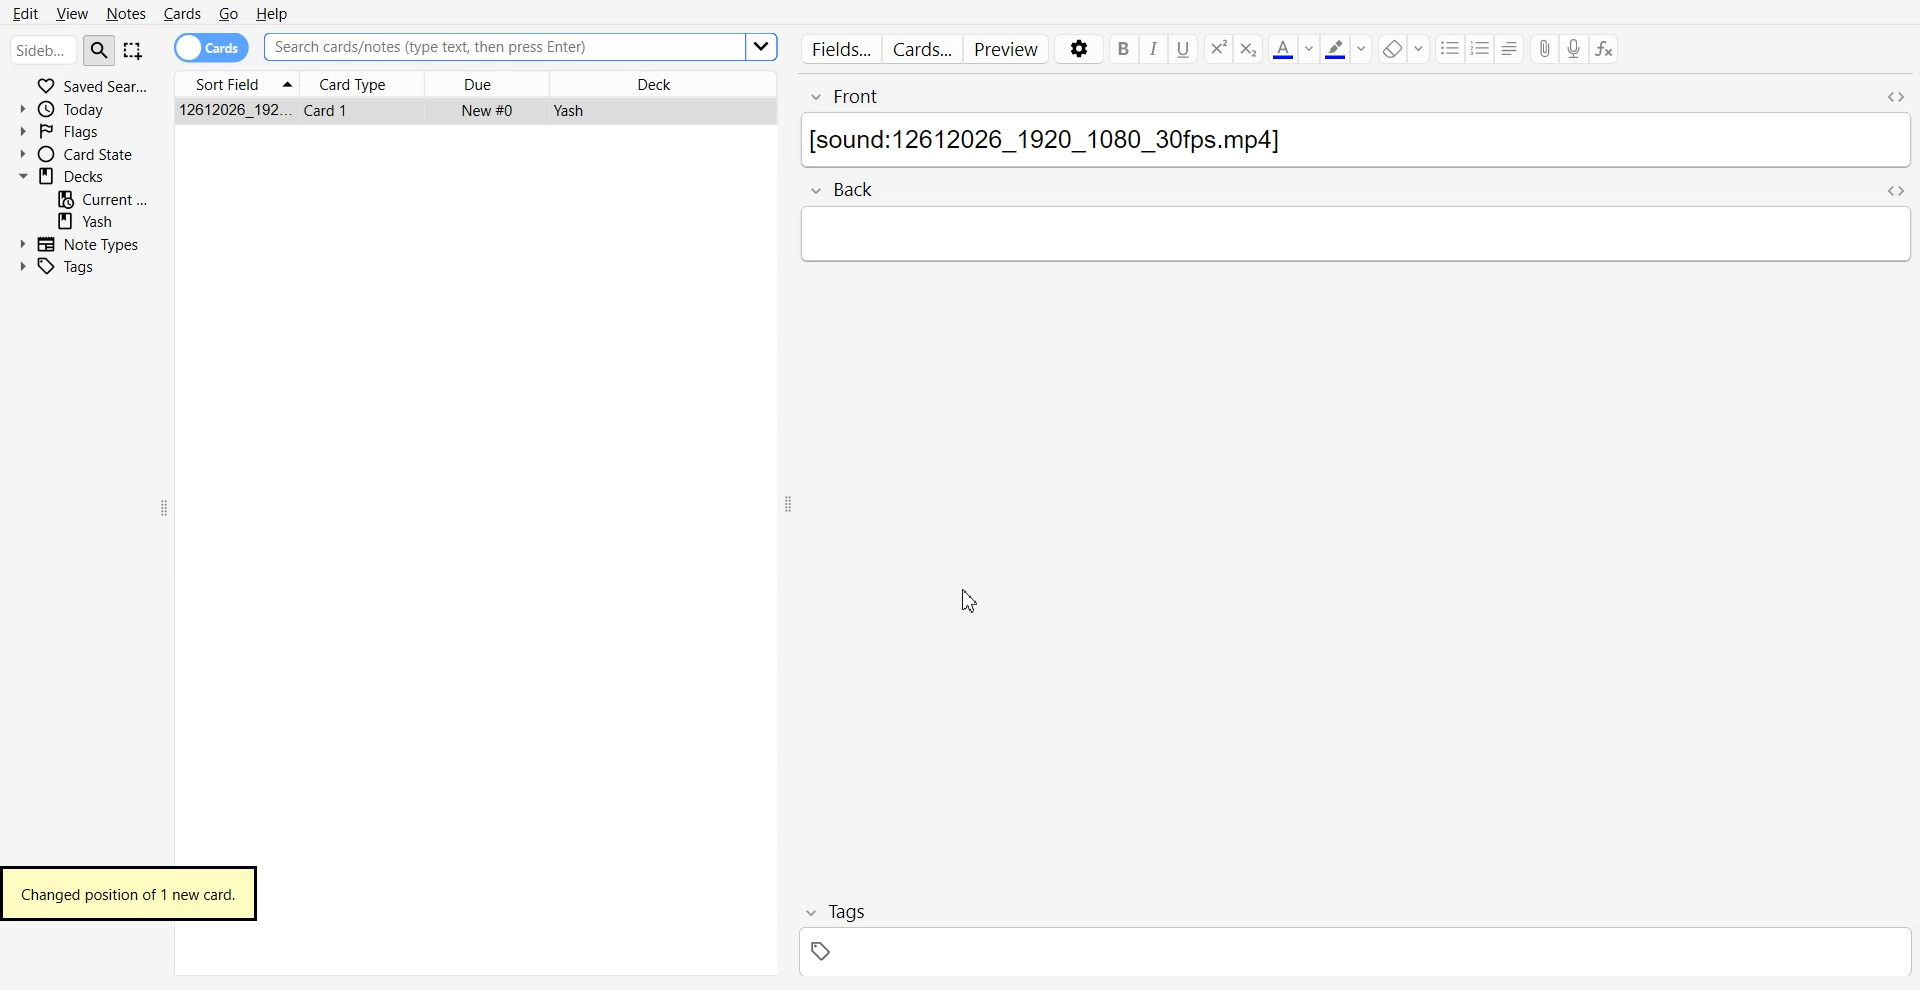  I want to click on type, so click(1353, 235).